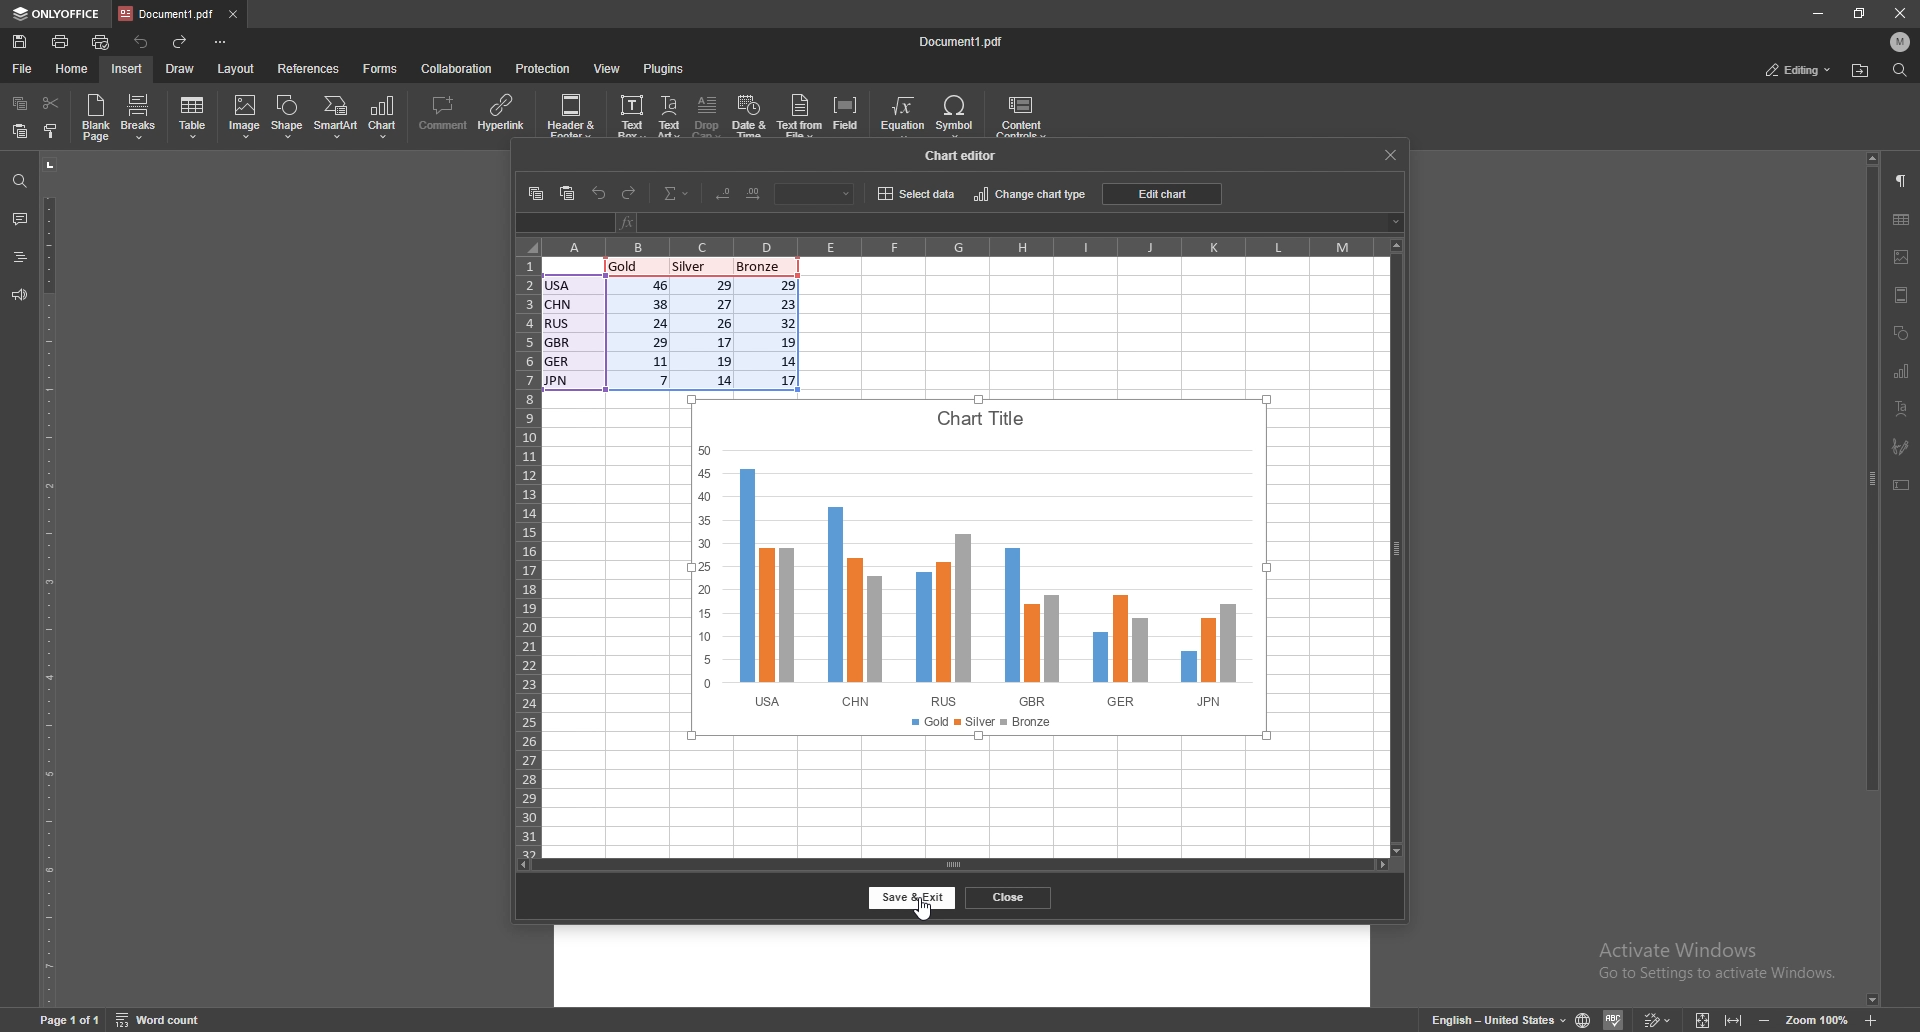 The image size is (1920, 1032). What do you see at coordinates (502, 117) in the screenshot?
I see `hyperlink` at bounding box center [502, 117].